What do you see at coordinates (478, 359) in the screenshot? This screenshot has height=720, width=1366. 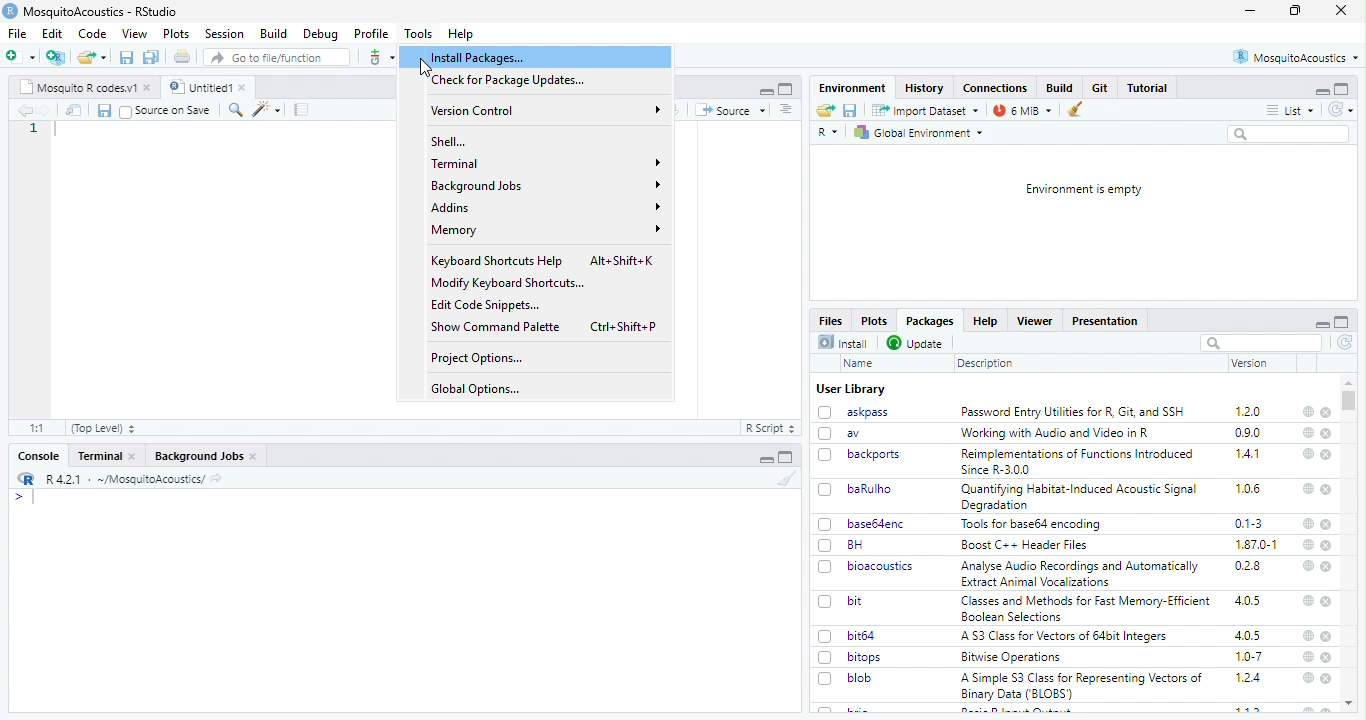 I see `Project Options...` at bounding box center [478, 359].